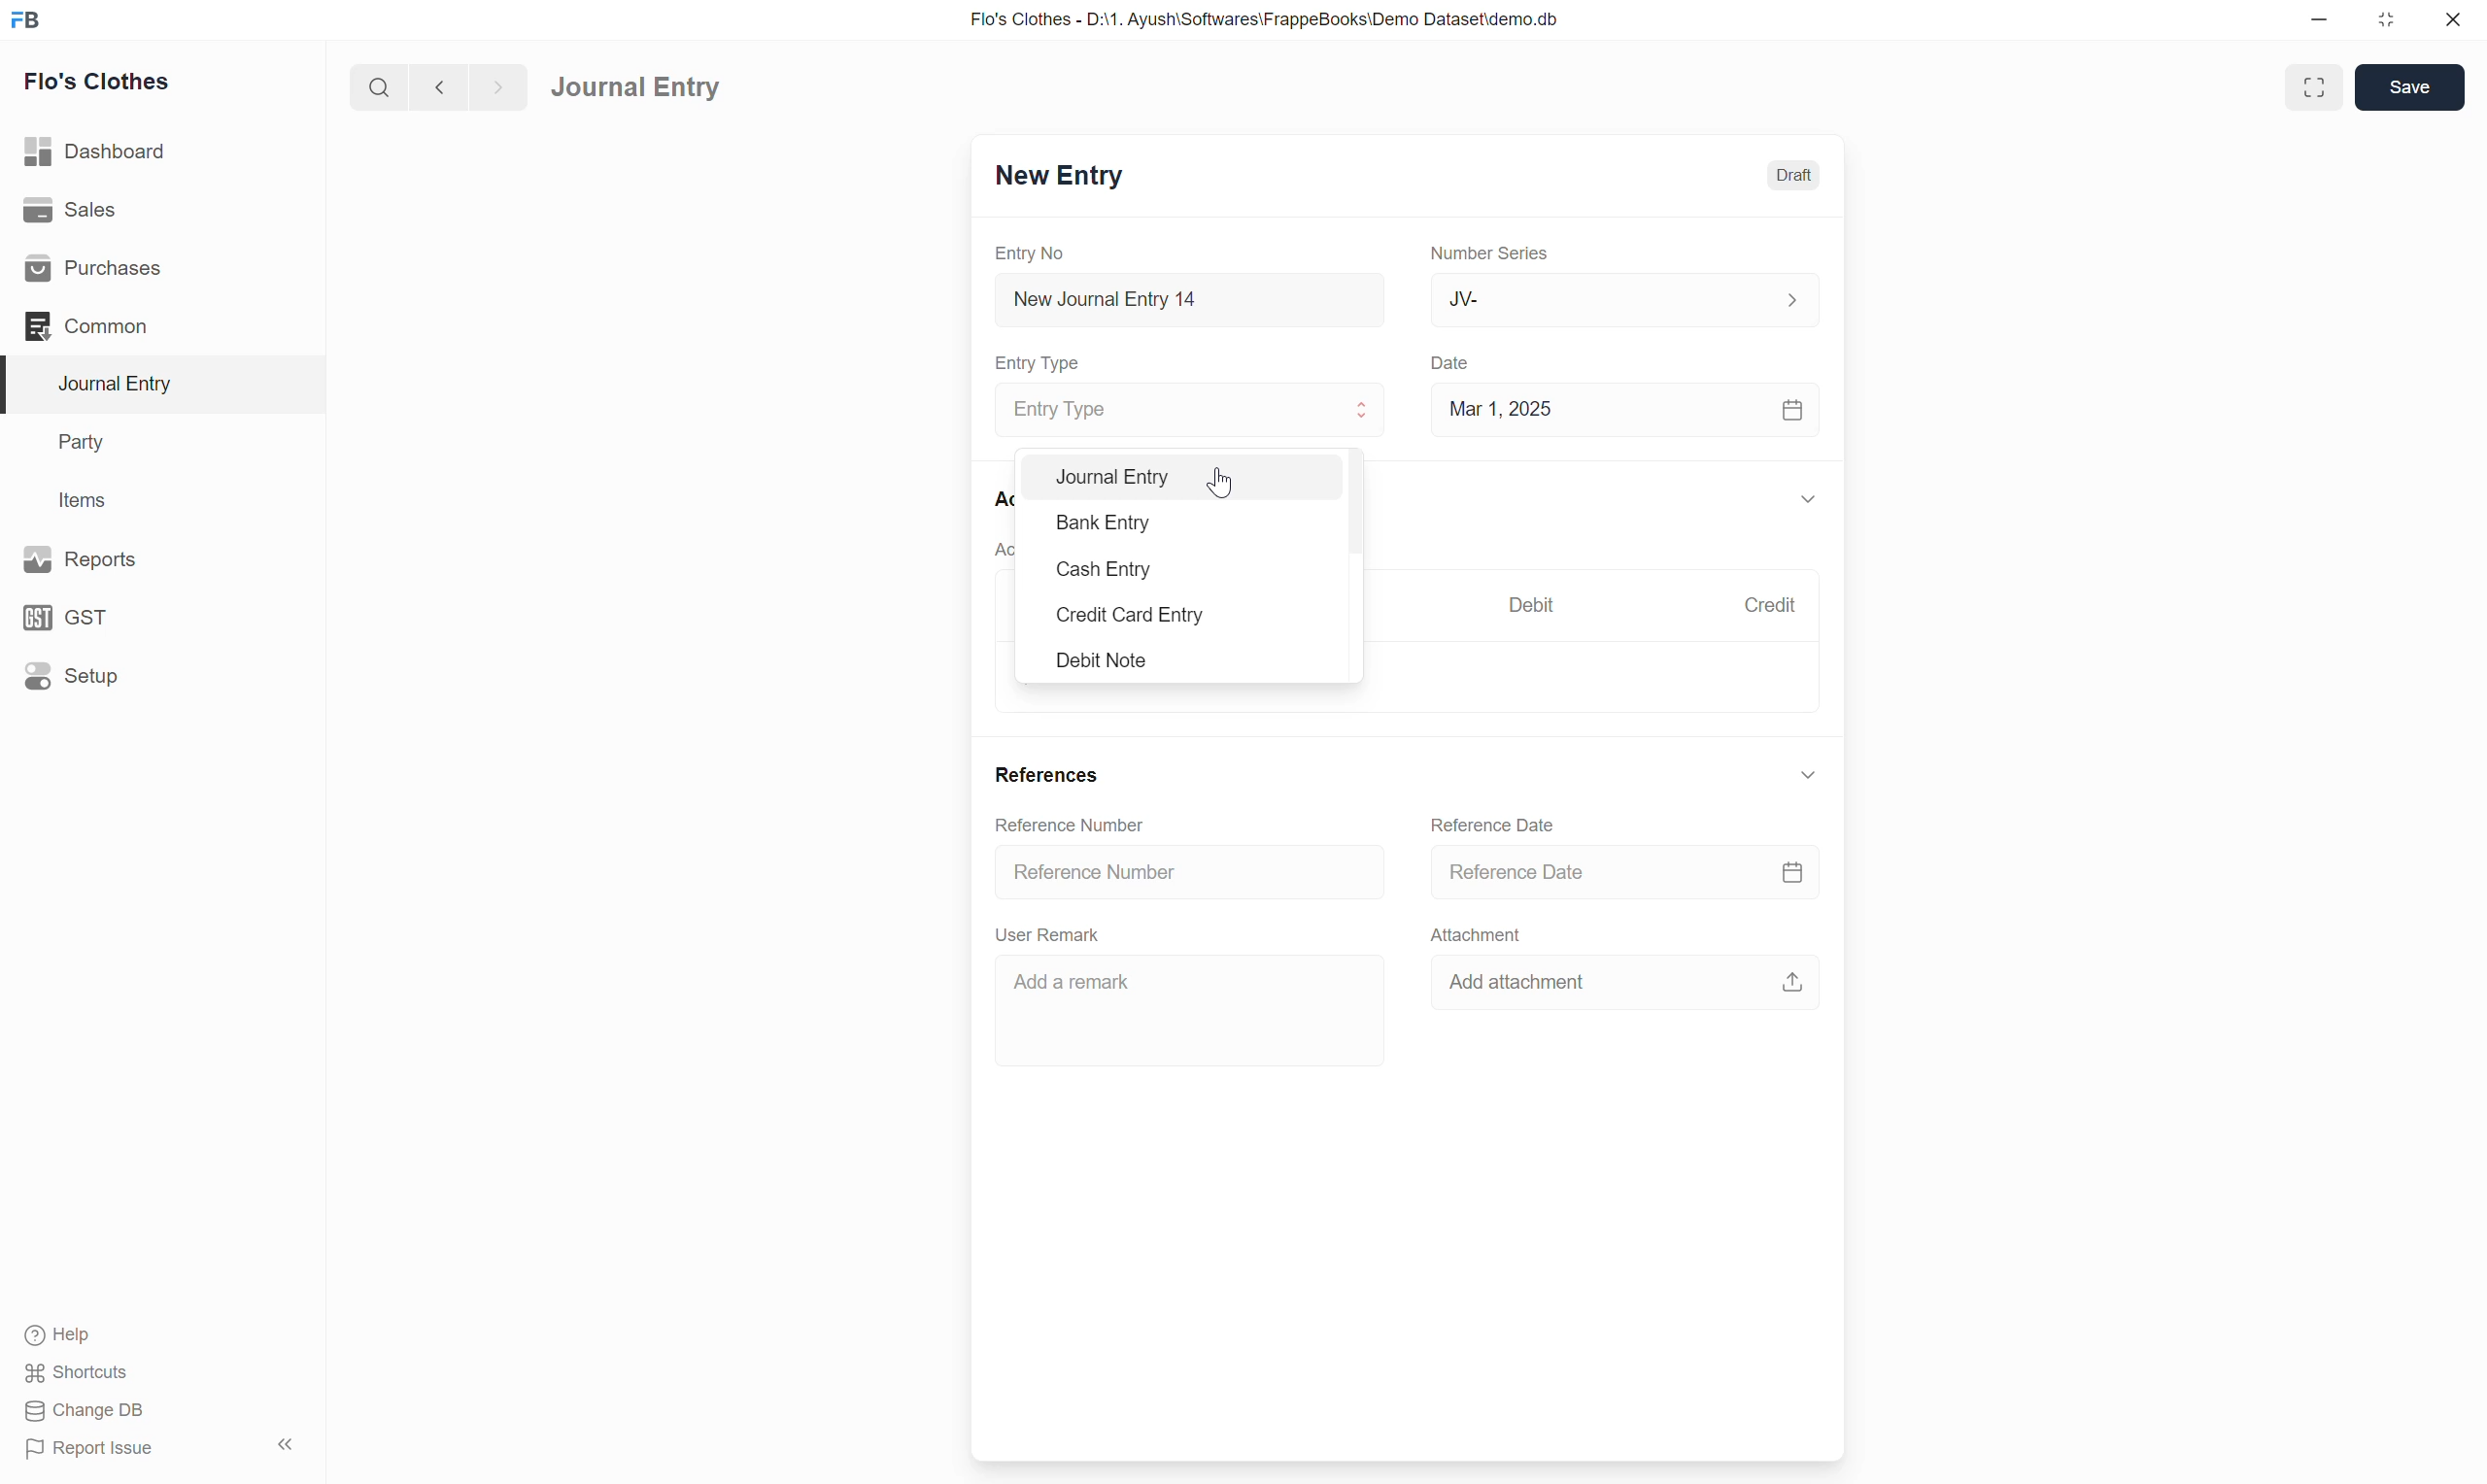  Describe the element at coordinates (1805, 502) in the screenshot. I see `down` at that location.